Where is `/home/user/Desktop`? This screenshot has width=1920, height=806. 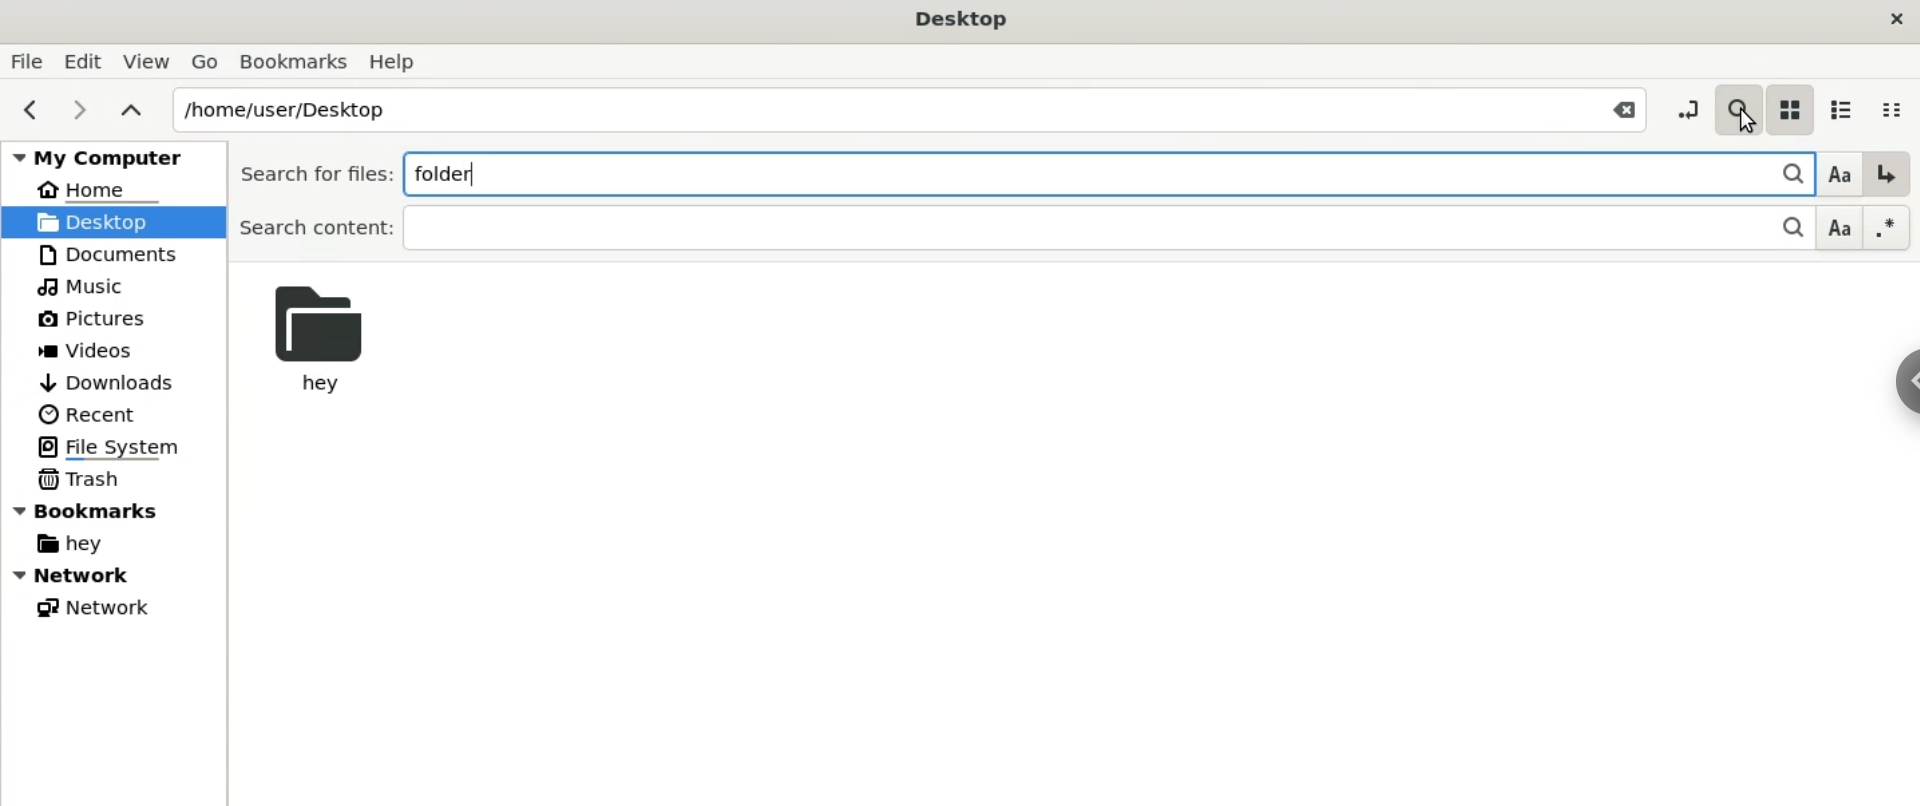
/home/user/Desktop is located at coordinates (867, 107).